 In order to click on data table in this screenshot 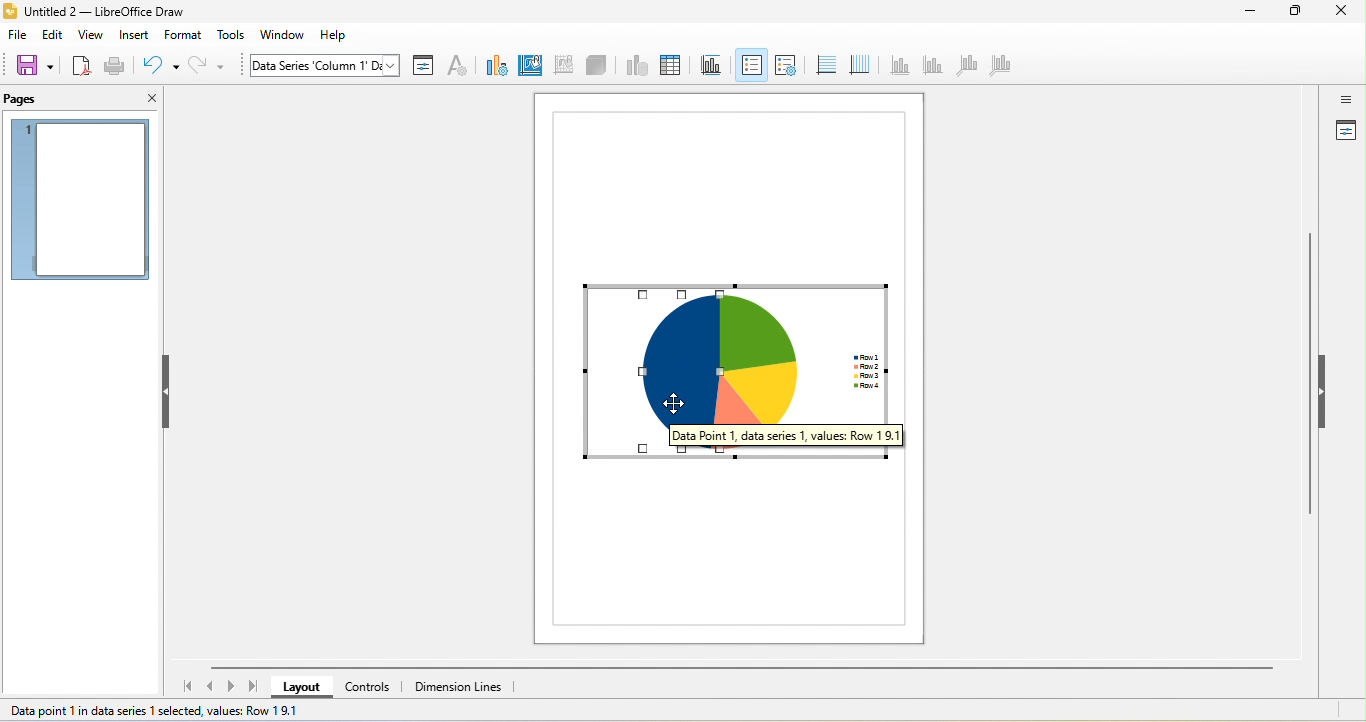, I will do `click(669, 66)`.